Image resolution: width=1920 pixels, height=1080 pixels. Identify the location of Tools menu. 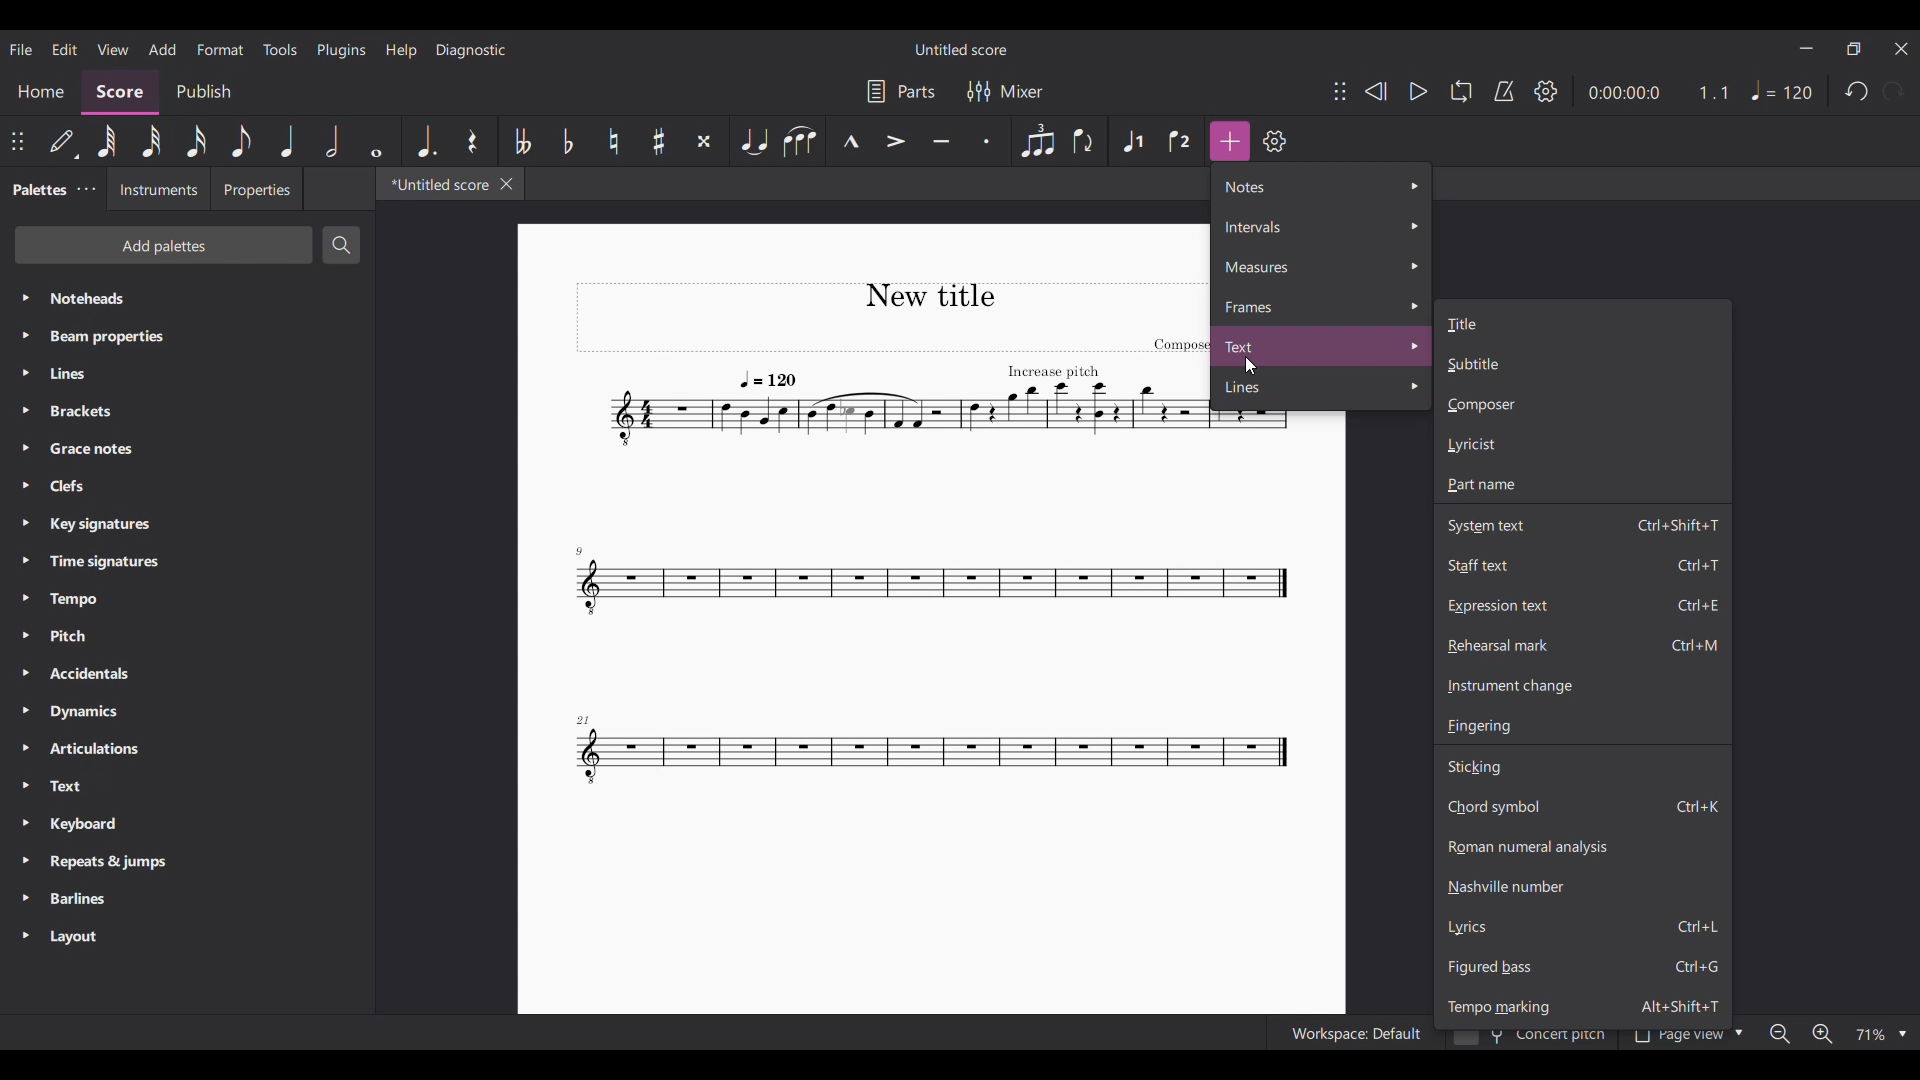
(280, 49).